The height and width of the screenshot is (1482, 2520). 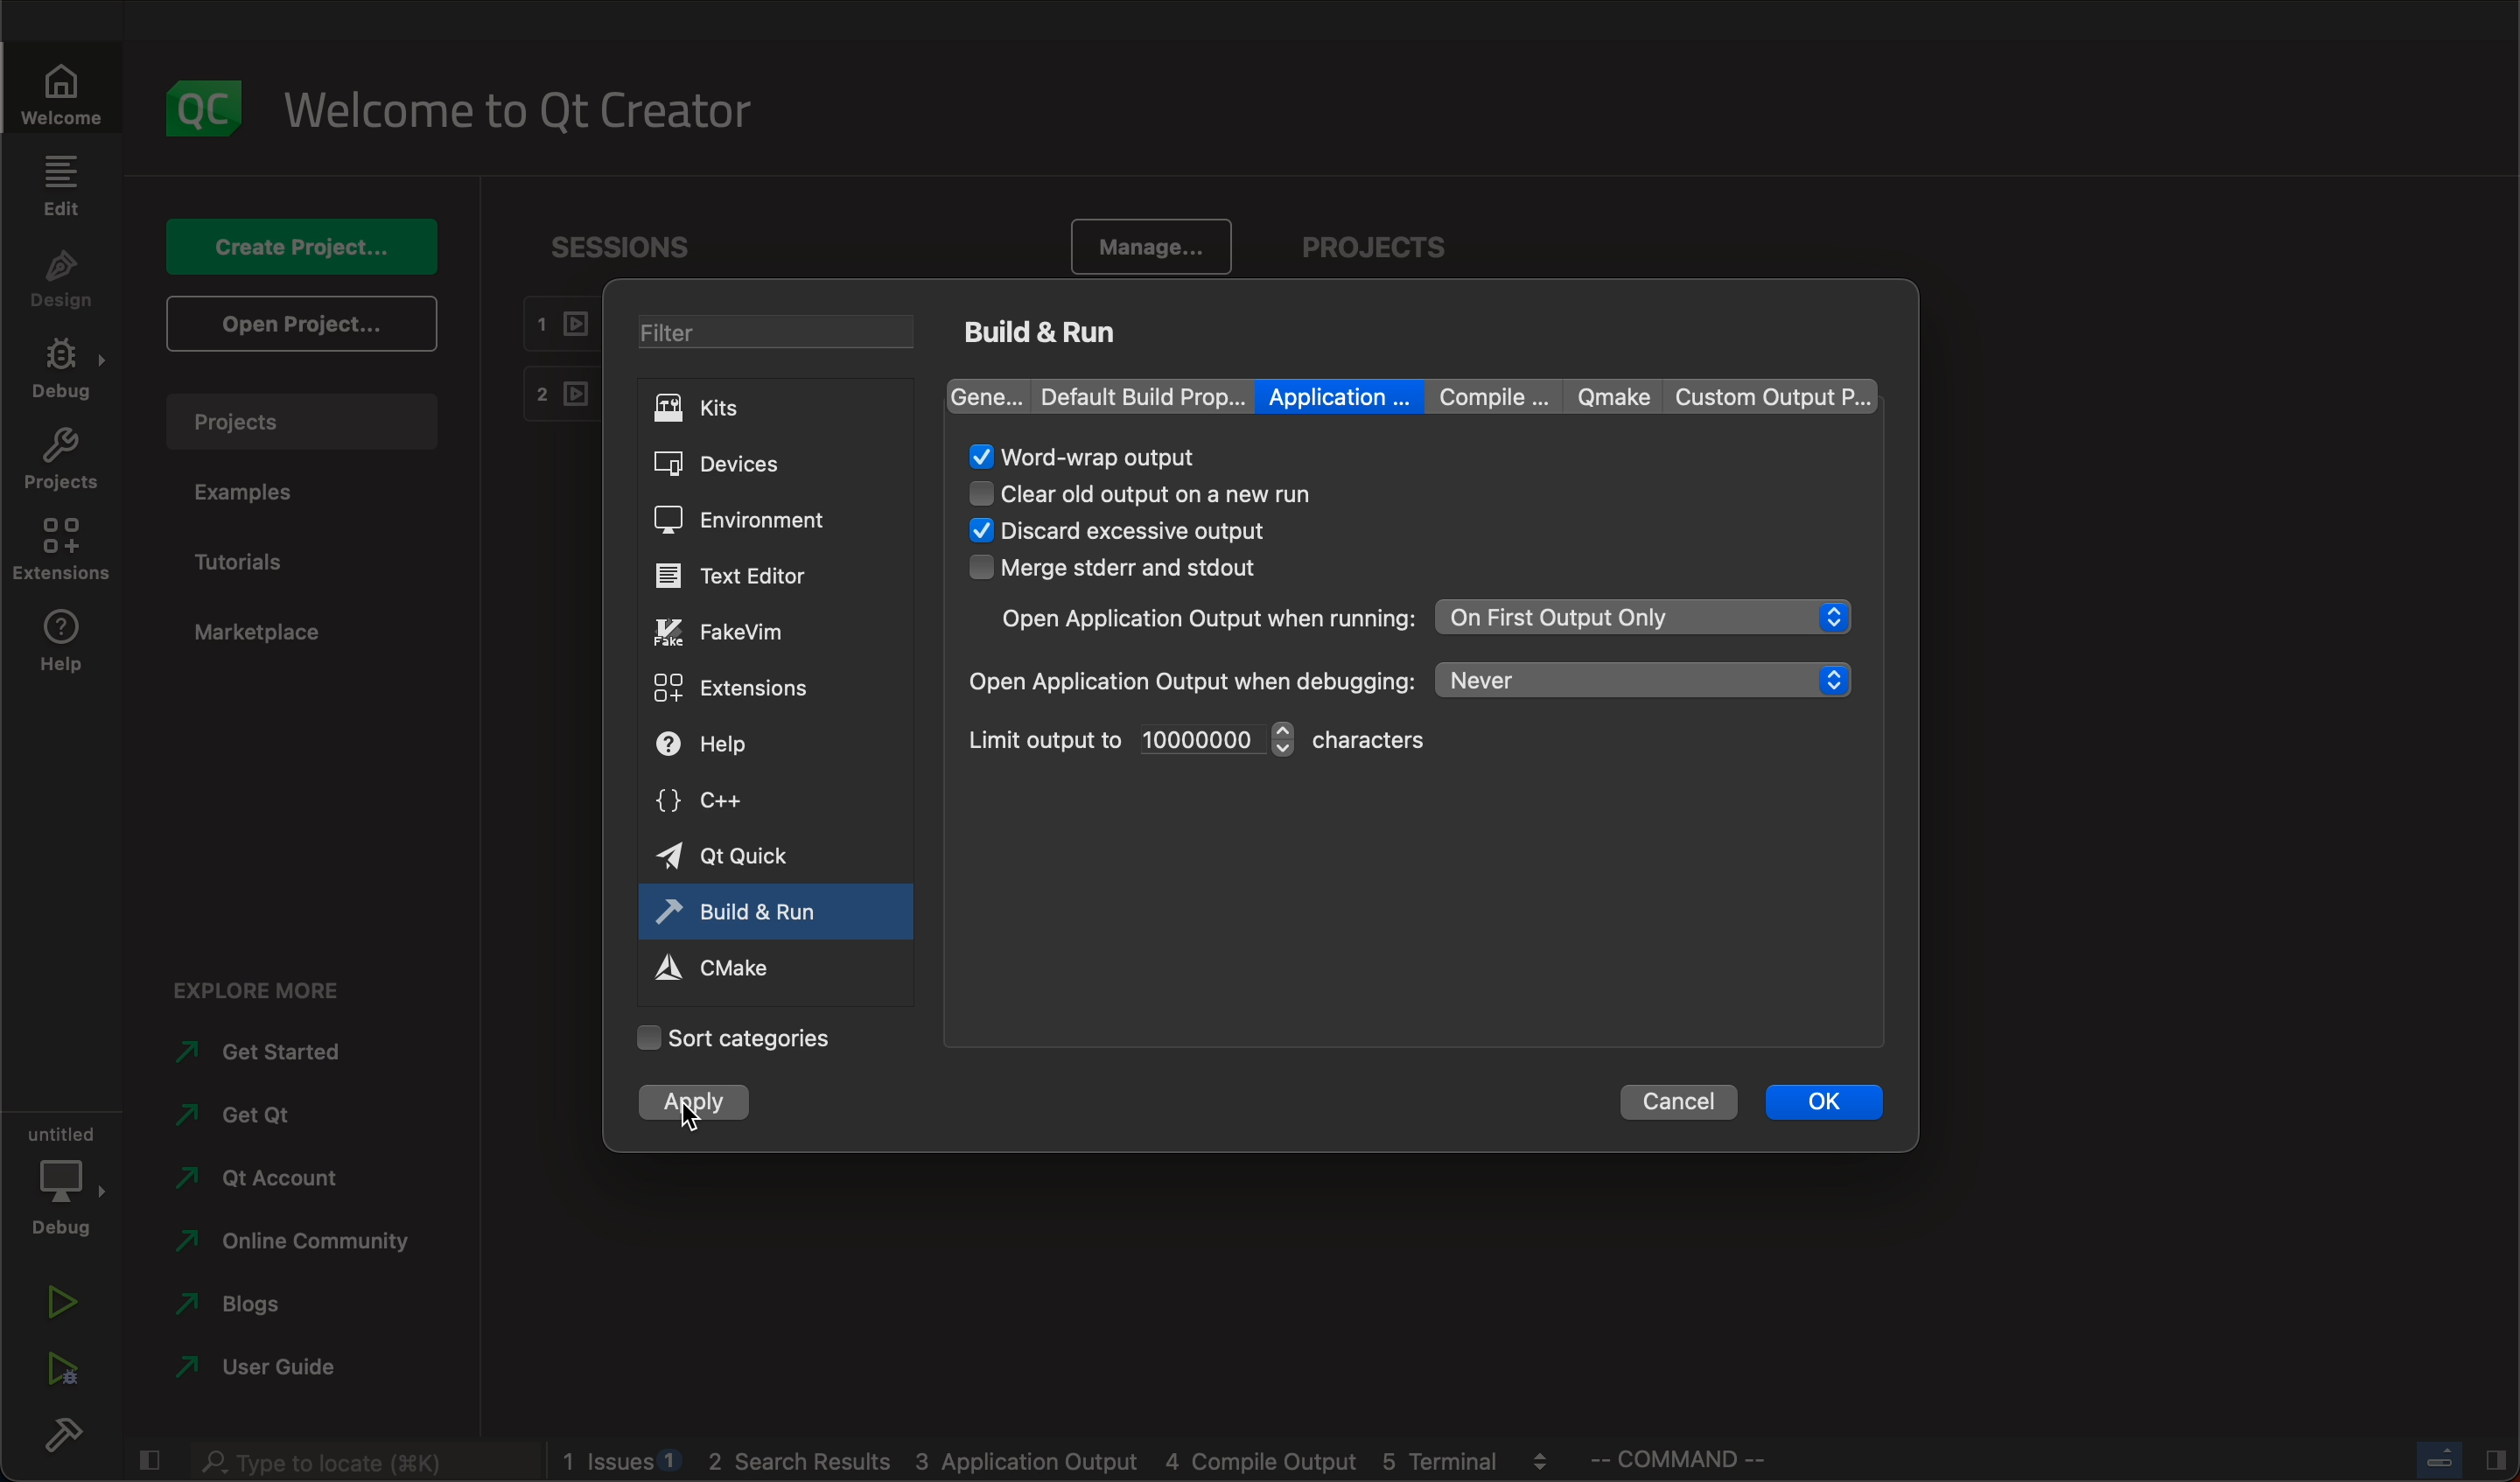 What do you see at coordinates (989, 395) in the screenshot?
I see `gene` at bounding box center [989, 395].